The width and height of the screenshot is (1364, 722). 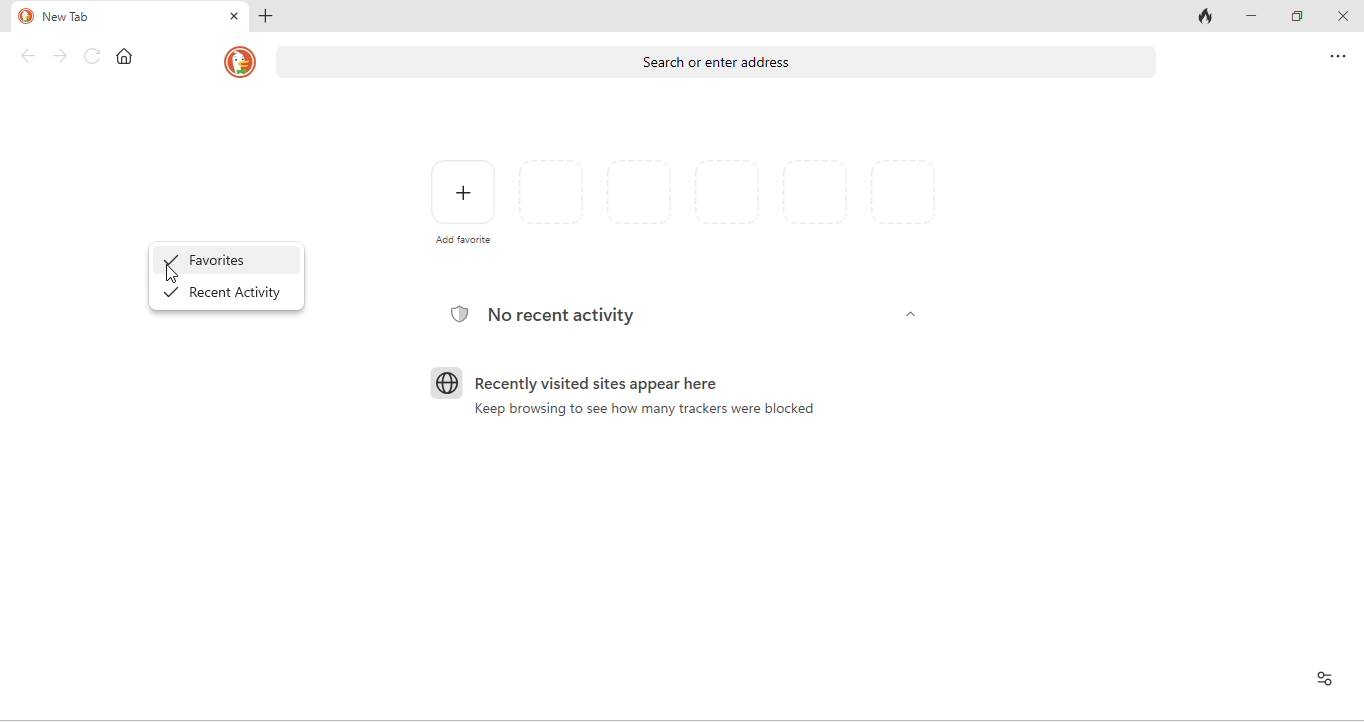 What do you see at coordinates (729, 201) in the screenshot?
I see `favorites` at bounding box center [729, 201].